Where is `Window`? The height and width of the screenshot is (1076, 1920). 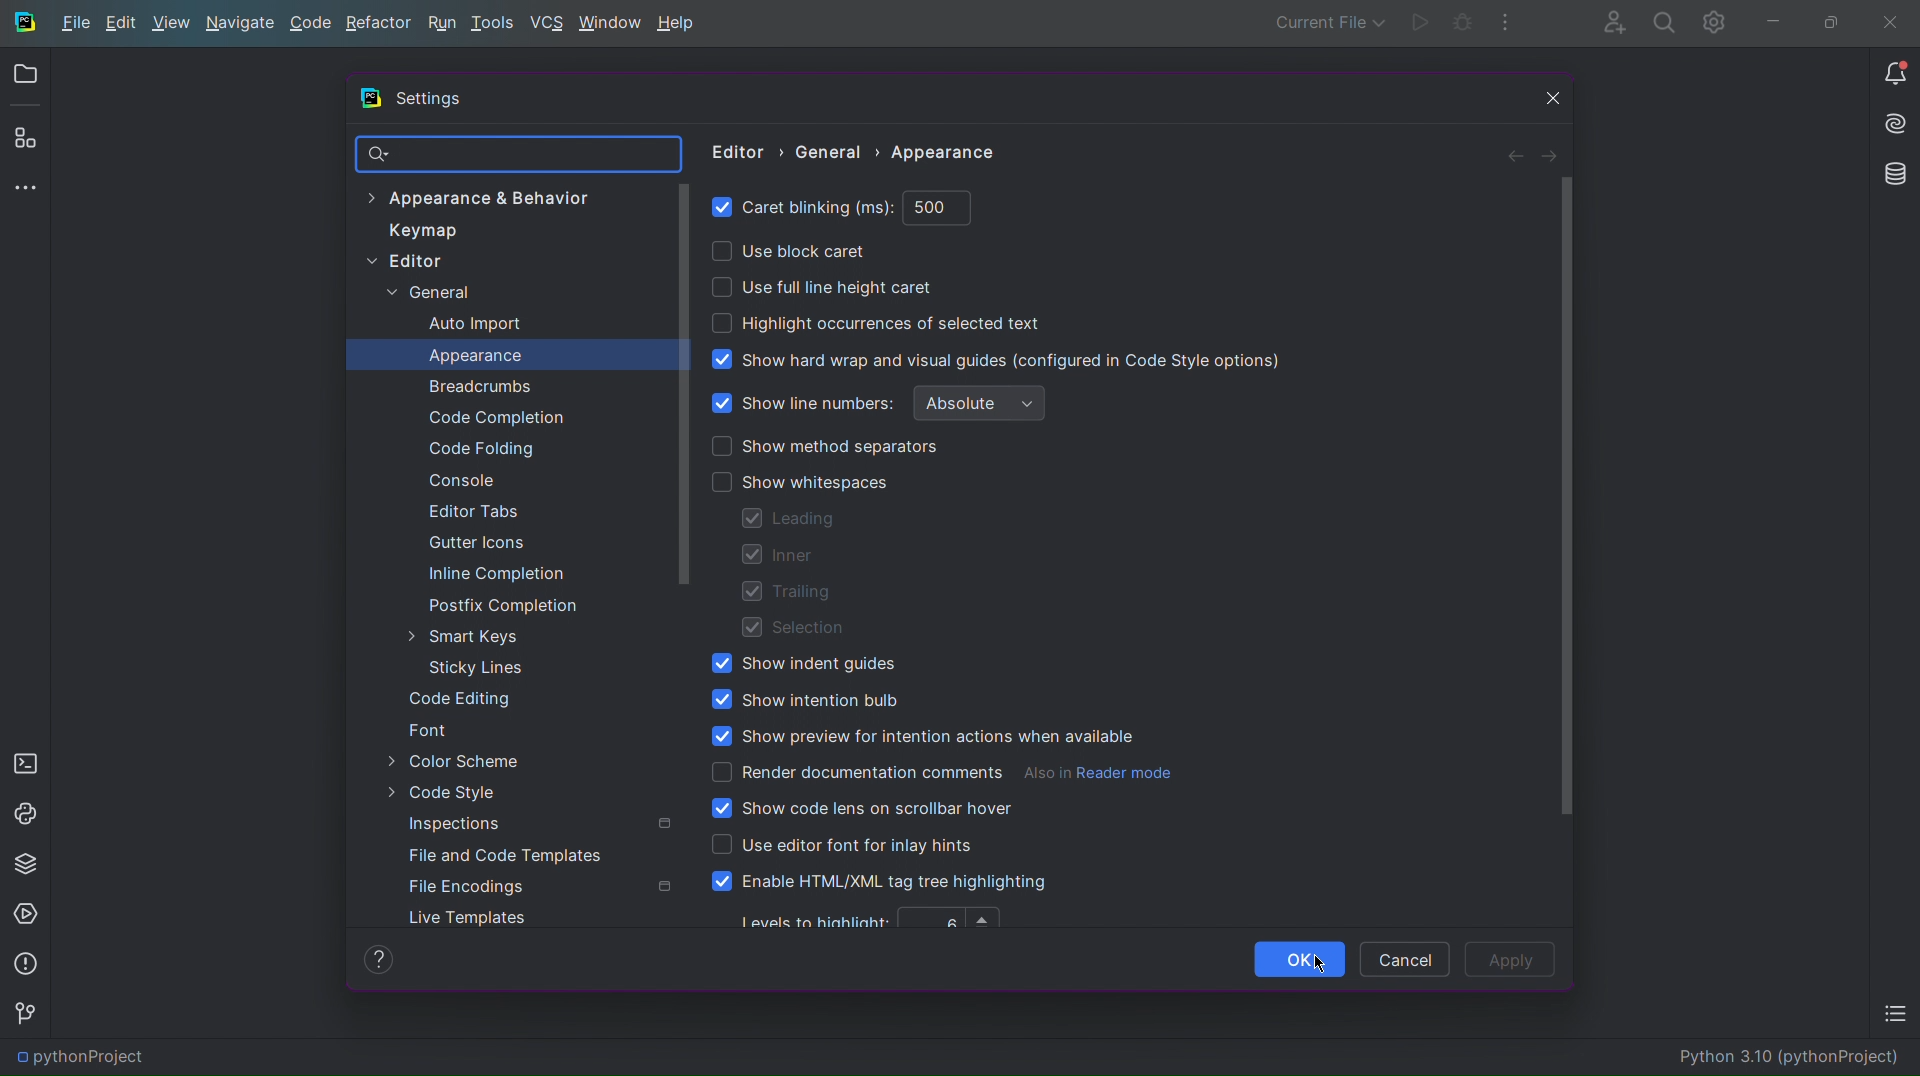
Window is located at coordinates (609, 22).